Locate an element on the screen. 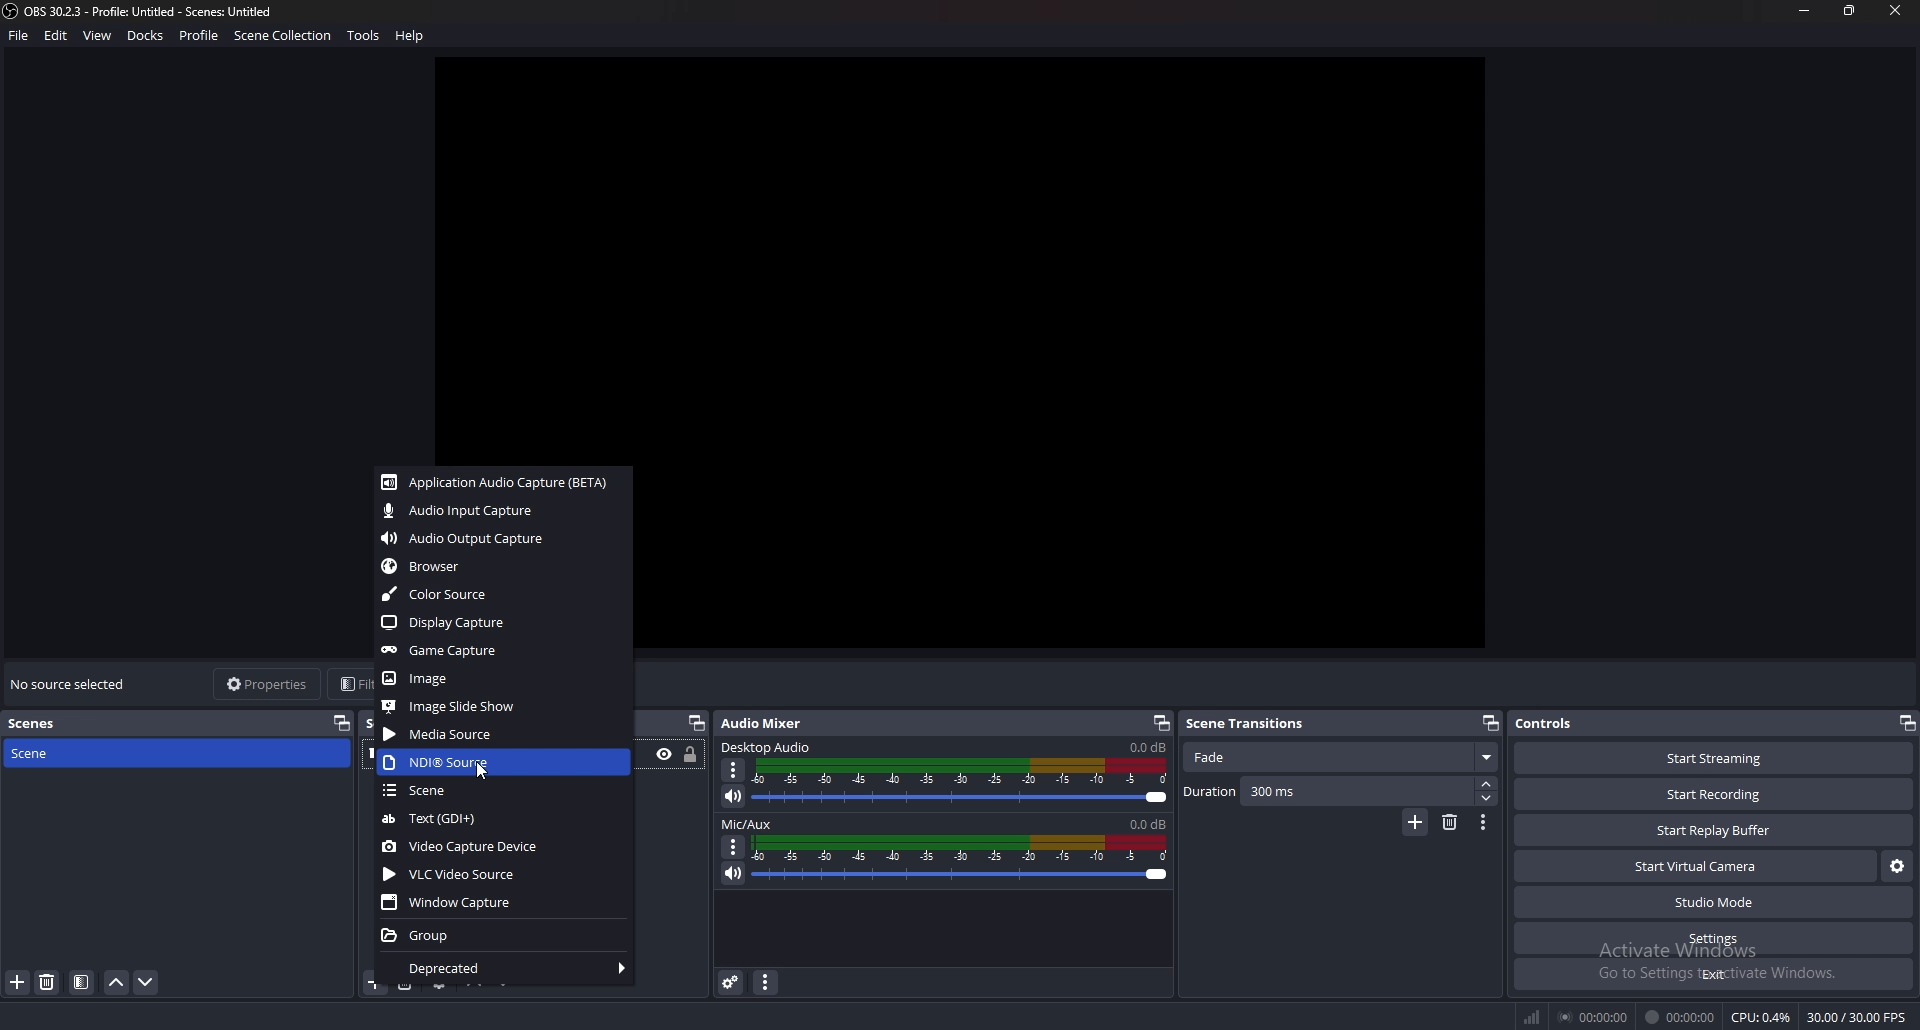 The height and width of the screenshot is (1030, 1920). volume level is located at coordinates (1150, 823).